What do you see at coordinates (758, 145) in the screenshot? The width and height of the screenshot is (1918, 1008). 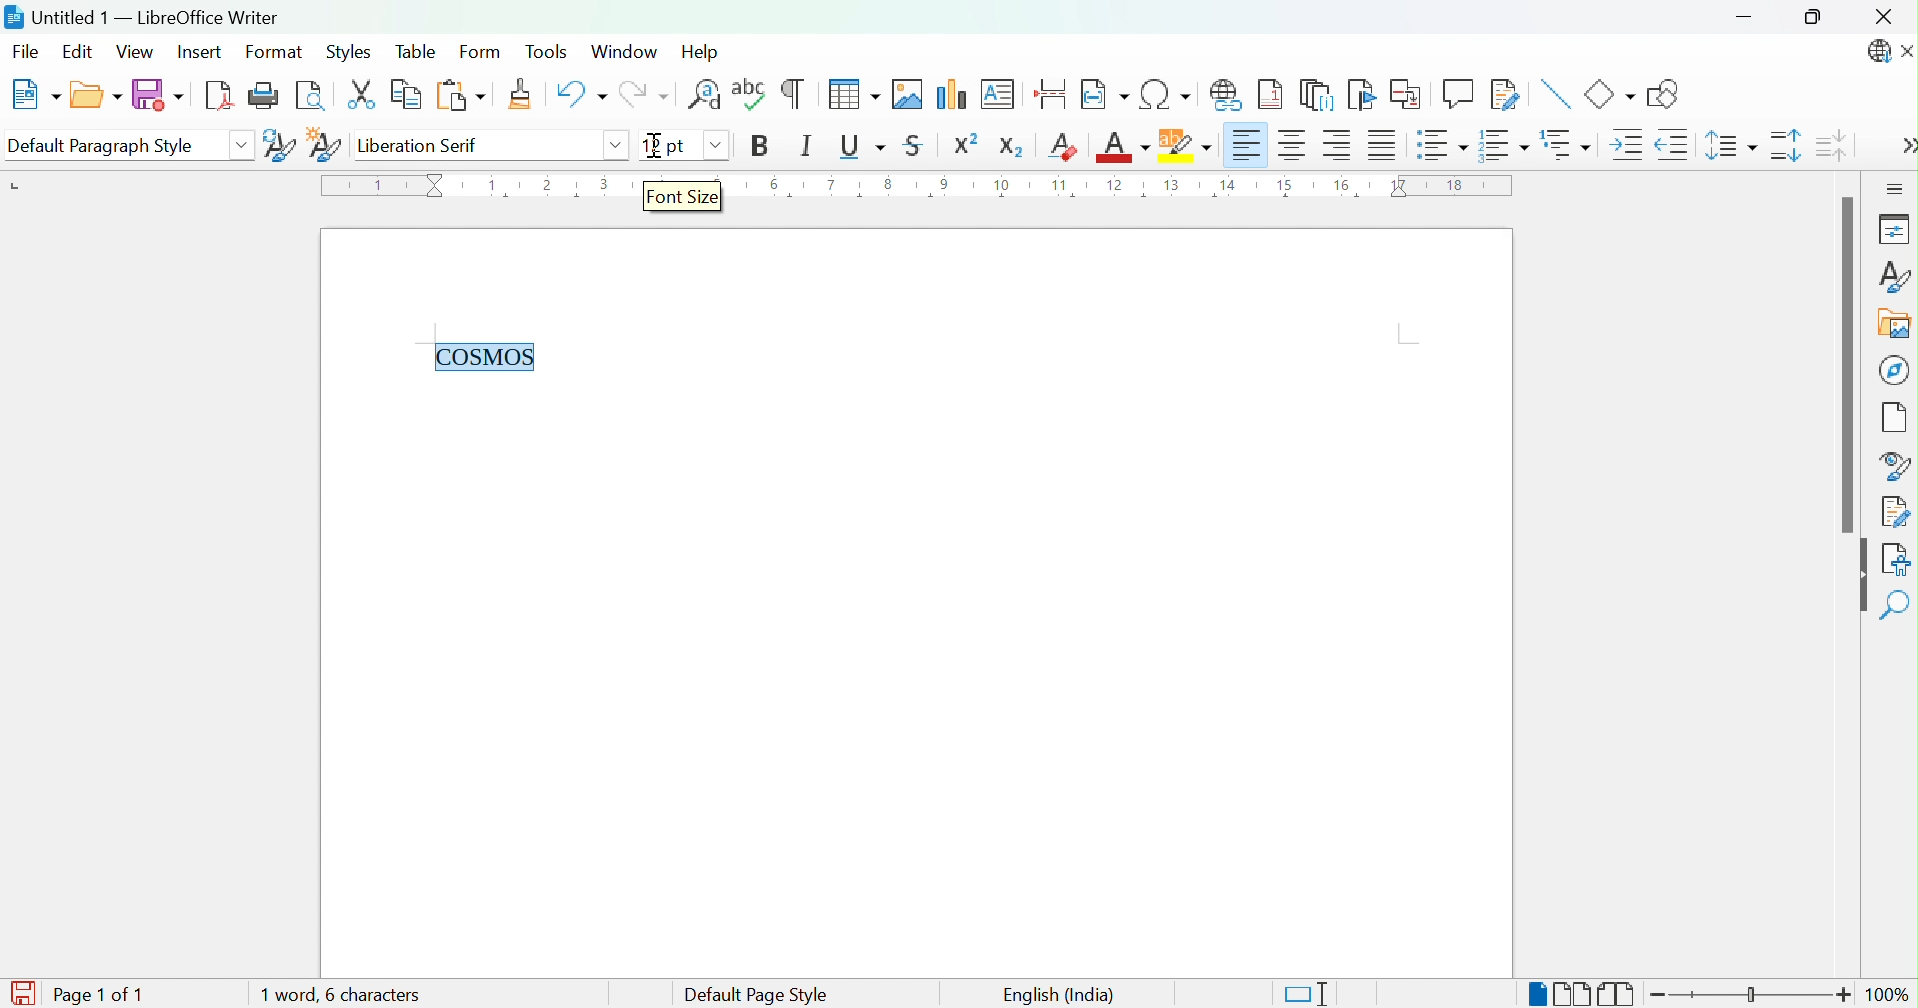 I see `Bold` at bounding box center [758, 145].